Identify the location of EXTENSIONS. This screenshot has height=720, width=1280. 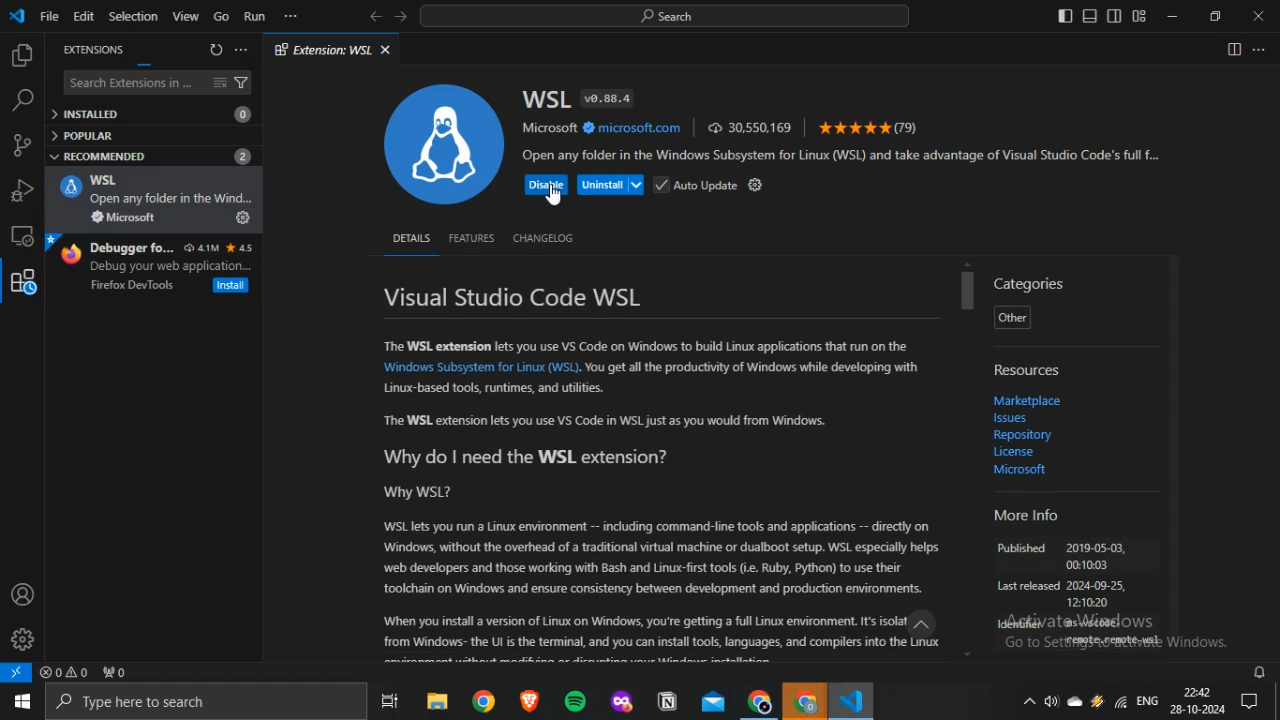
(92, 51).